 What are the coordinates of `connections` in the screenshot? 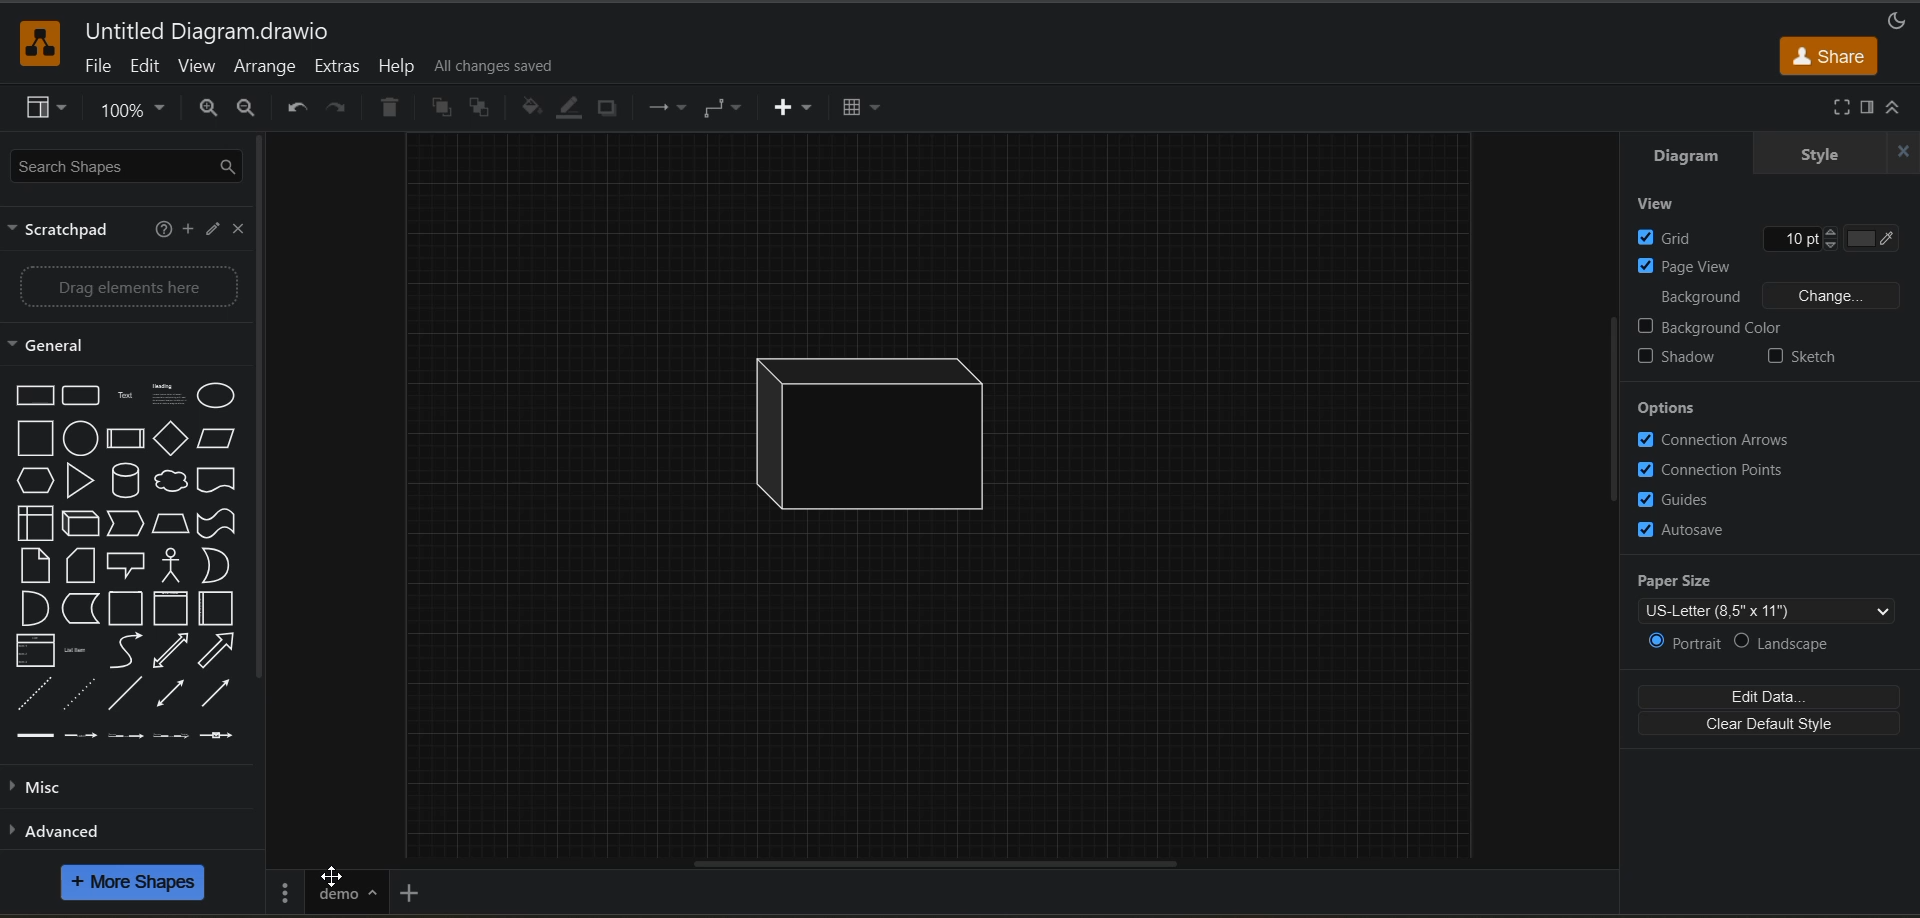 It's located at (669, 105).